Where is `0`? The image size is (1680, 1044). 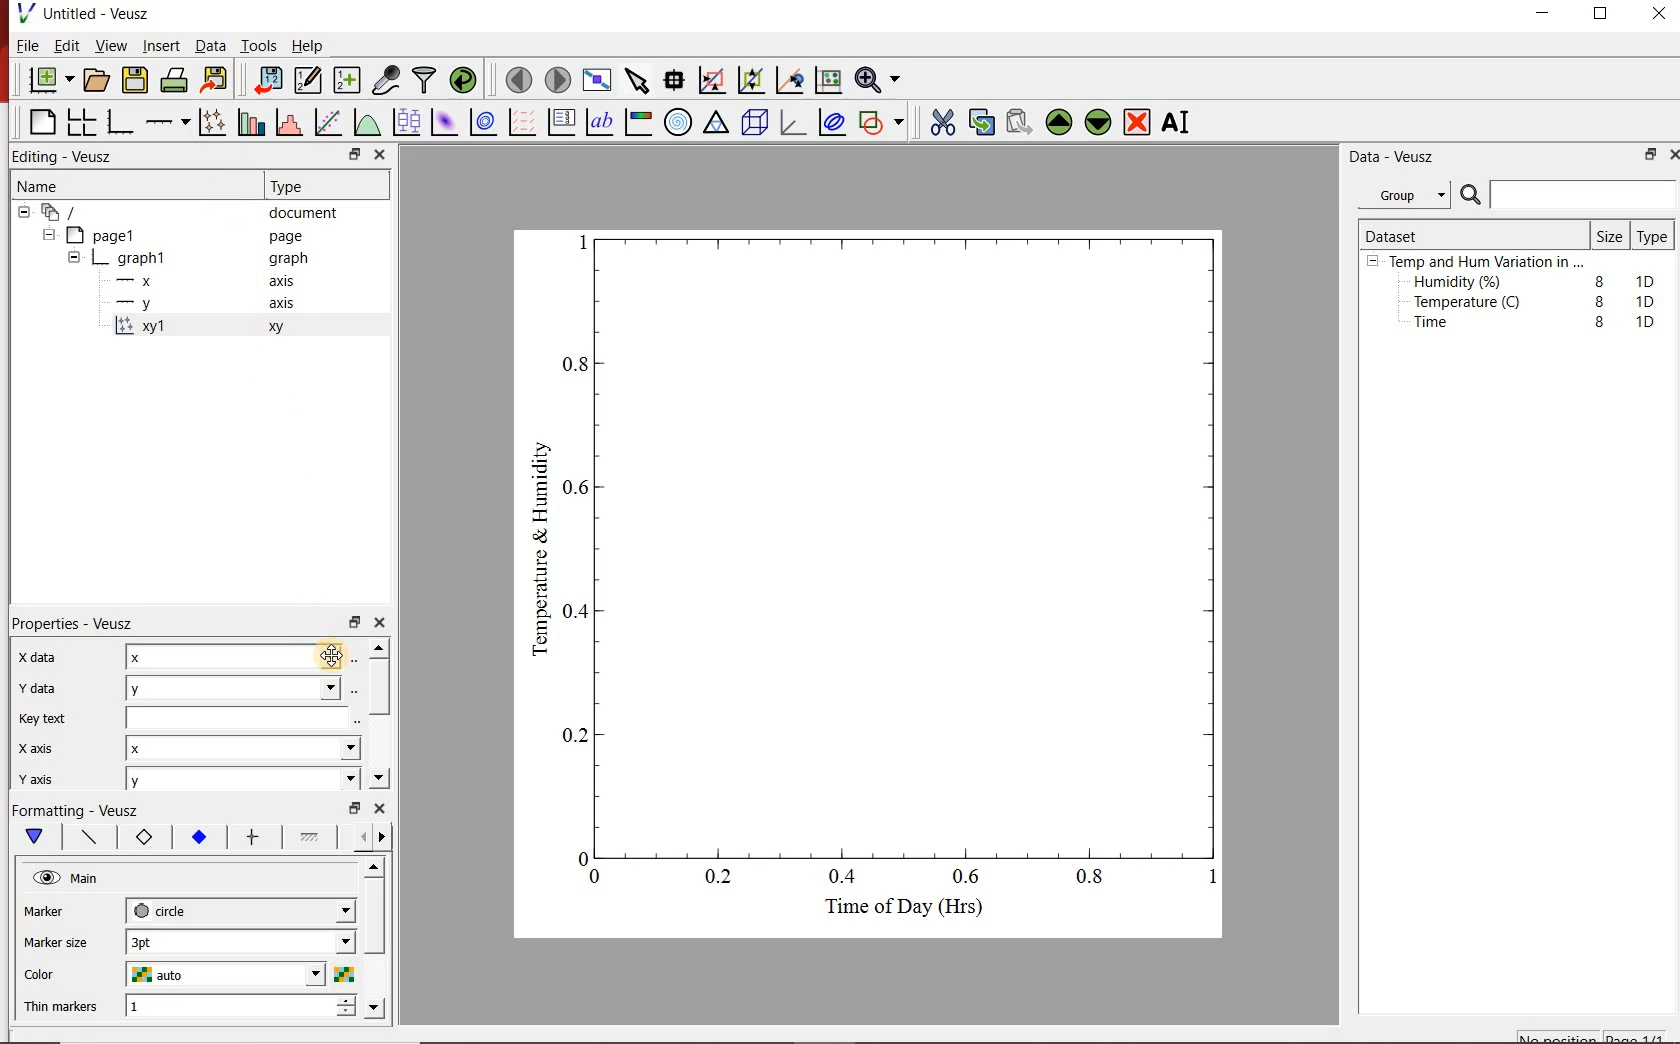 0 is located at coordinates (596, 876).